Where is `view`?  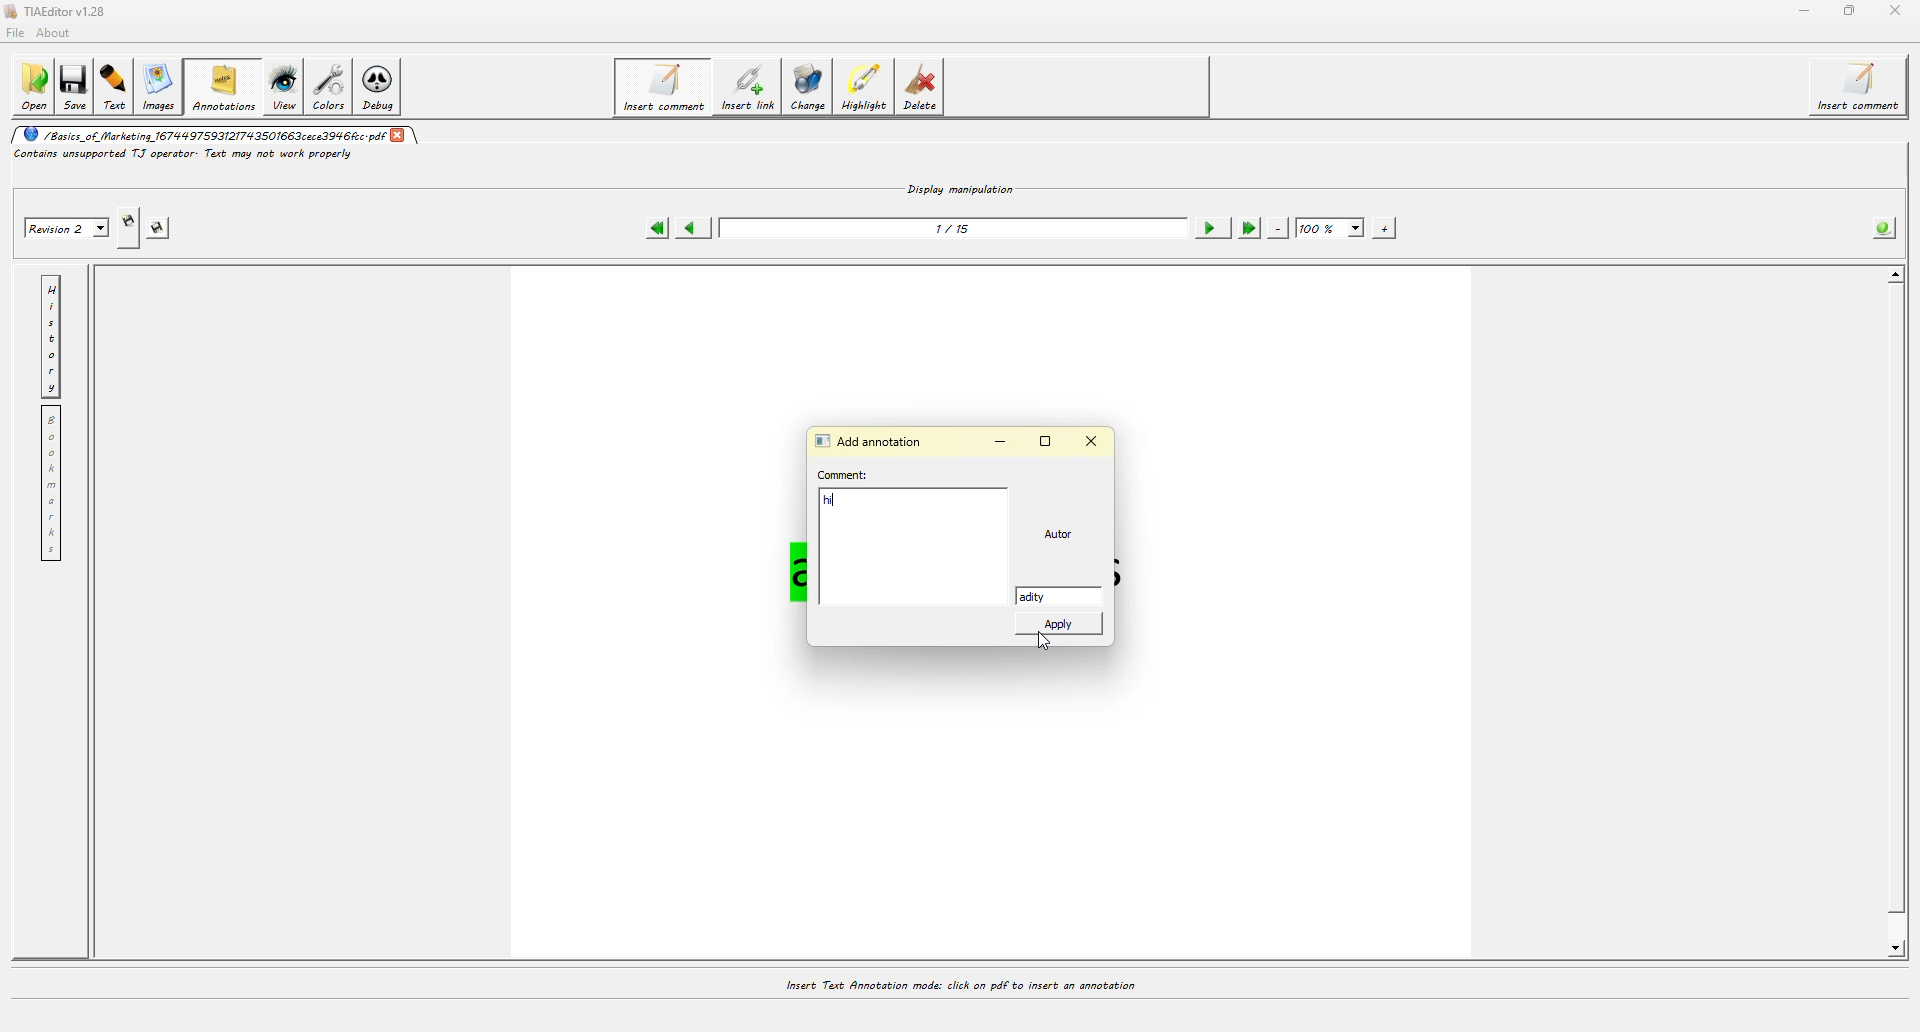 view is located at coordinates (284, 86).